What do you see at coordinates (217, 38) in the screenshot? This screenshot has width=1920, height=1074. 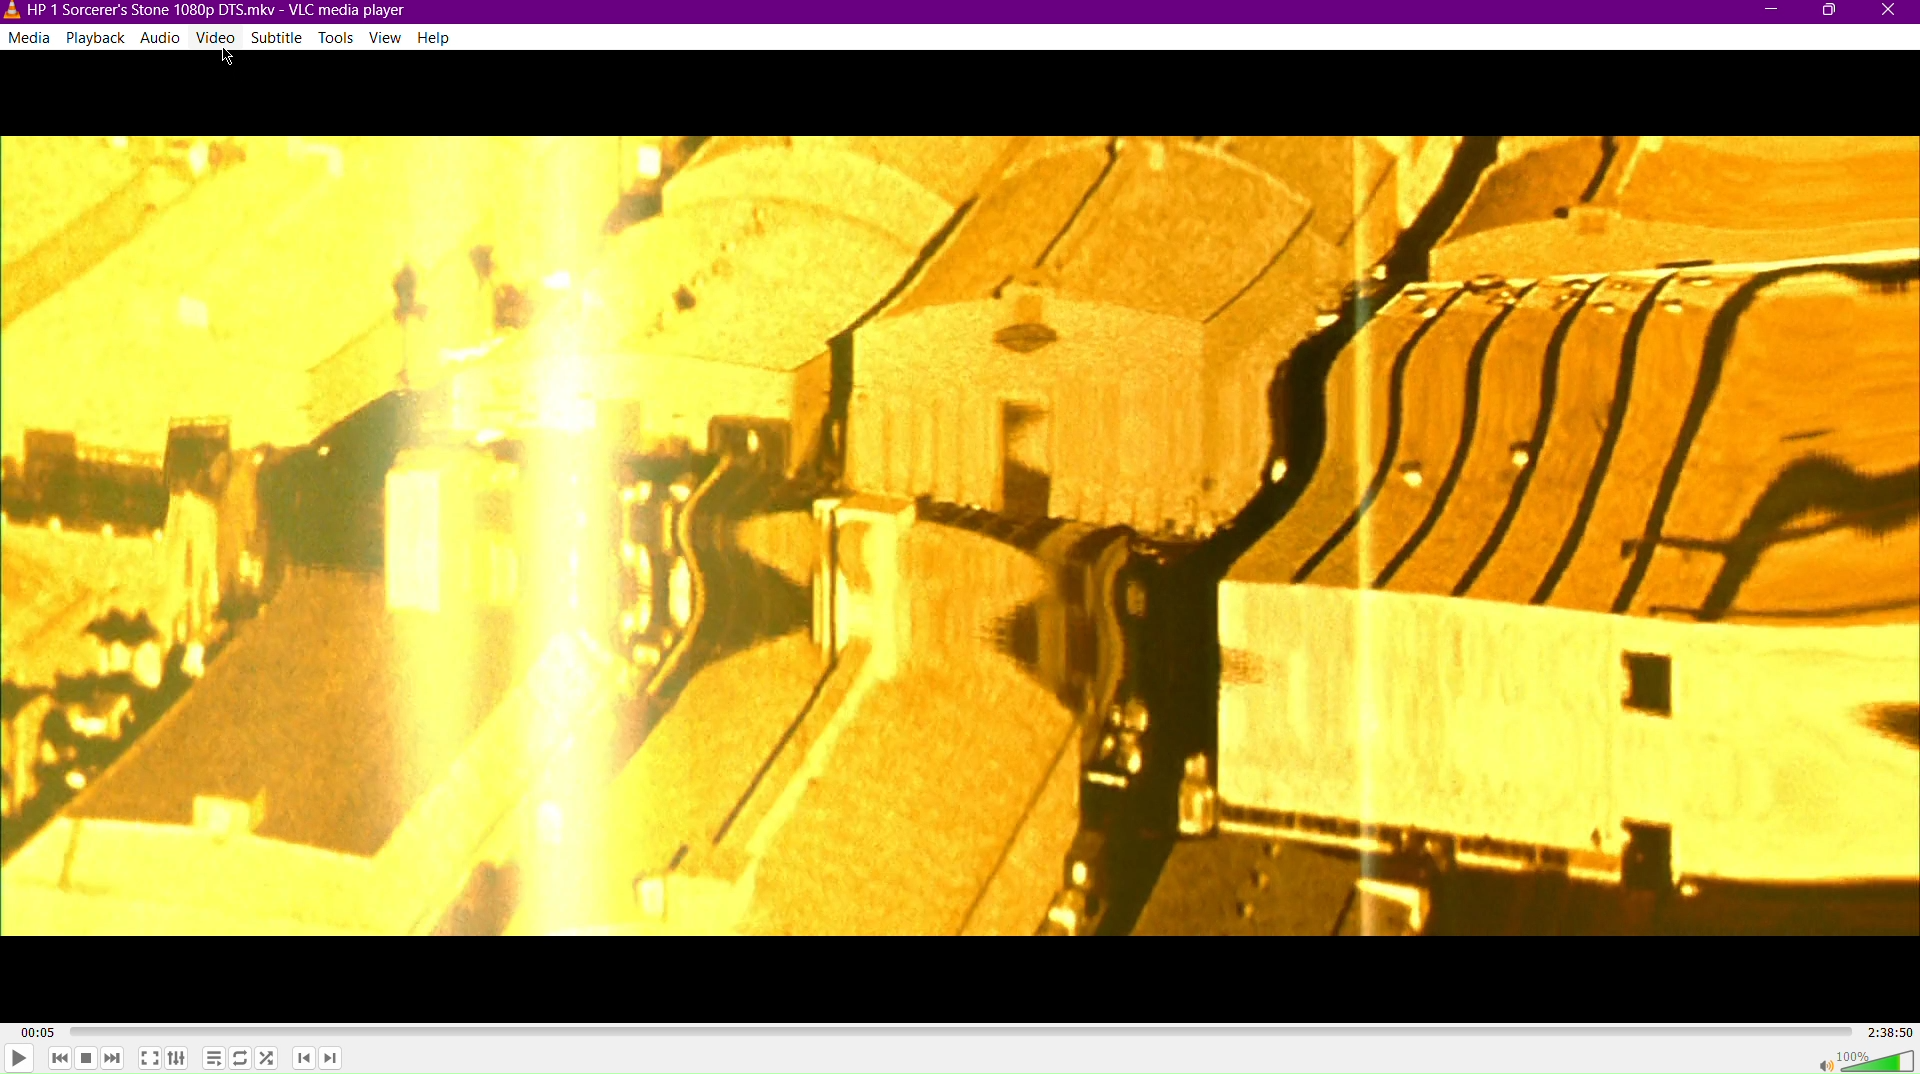 I see `Video` at bounding box center [217, 38].